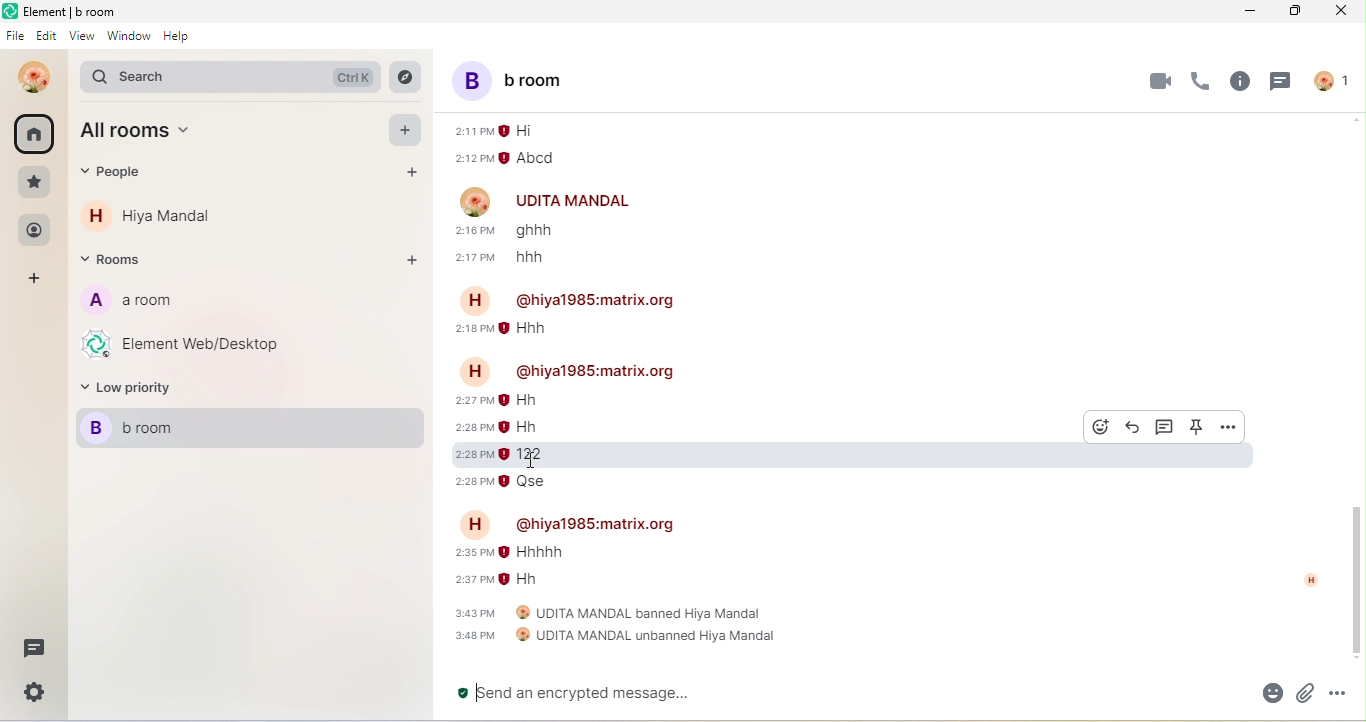  What do you see at coordinates (623, 637) in the screenshot?
I see `3:48 pm UDITA MANDAL unbanned Hiya Mandal` at bounding box center [623, 637].